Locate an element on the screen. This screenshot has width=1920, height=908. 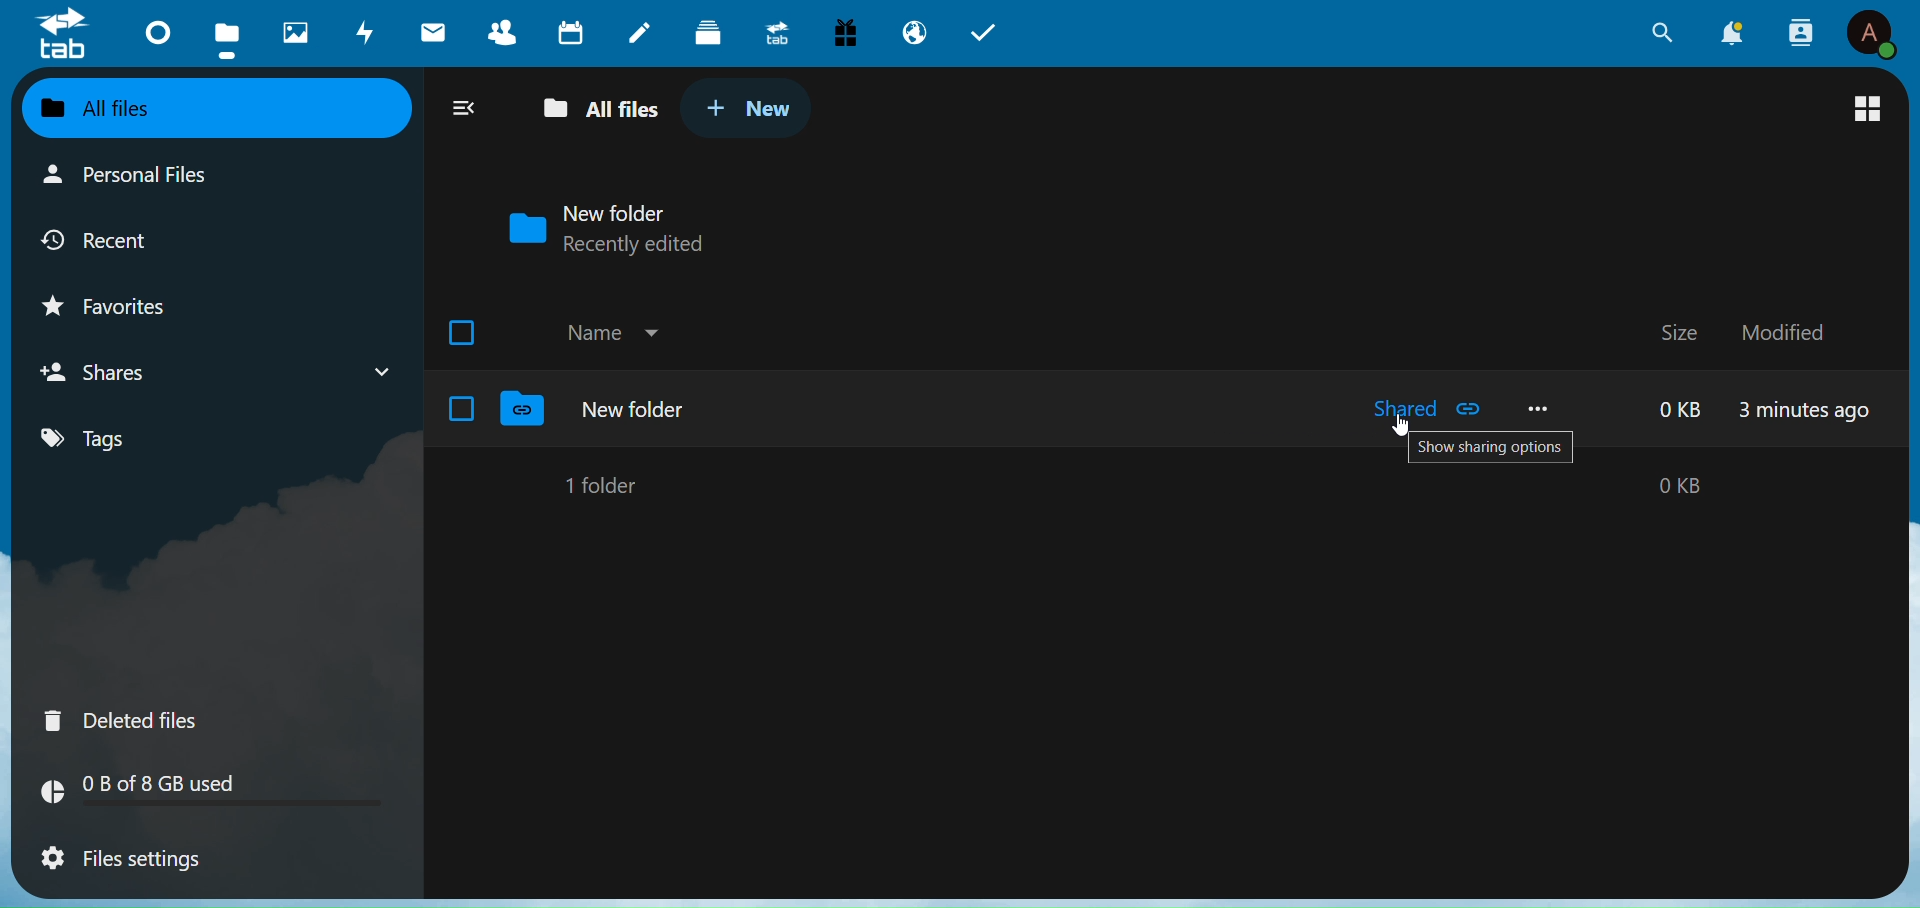
All Files is located at coordinates (594, 110).